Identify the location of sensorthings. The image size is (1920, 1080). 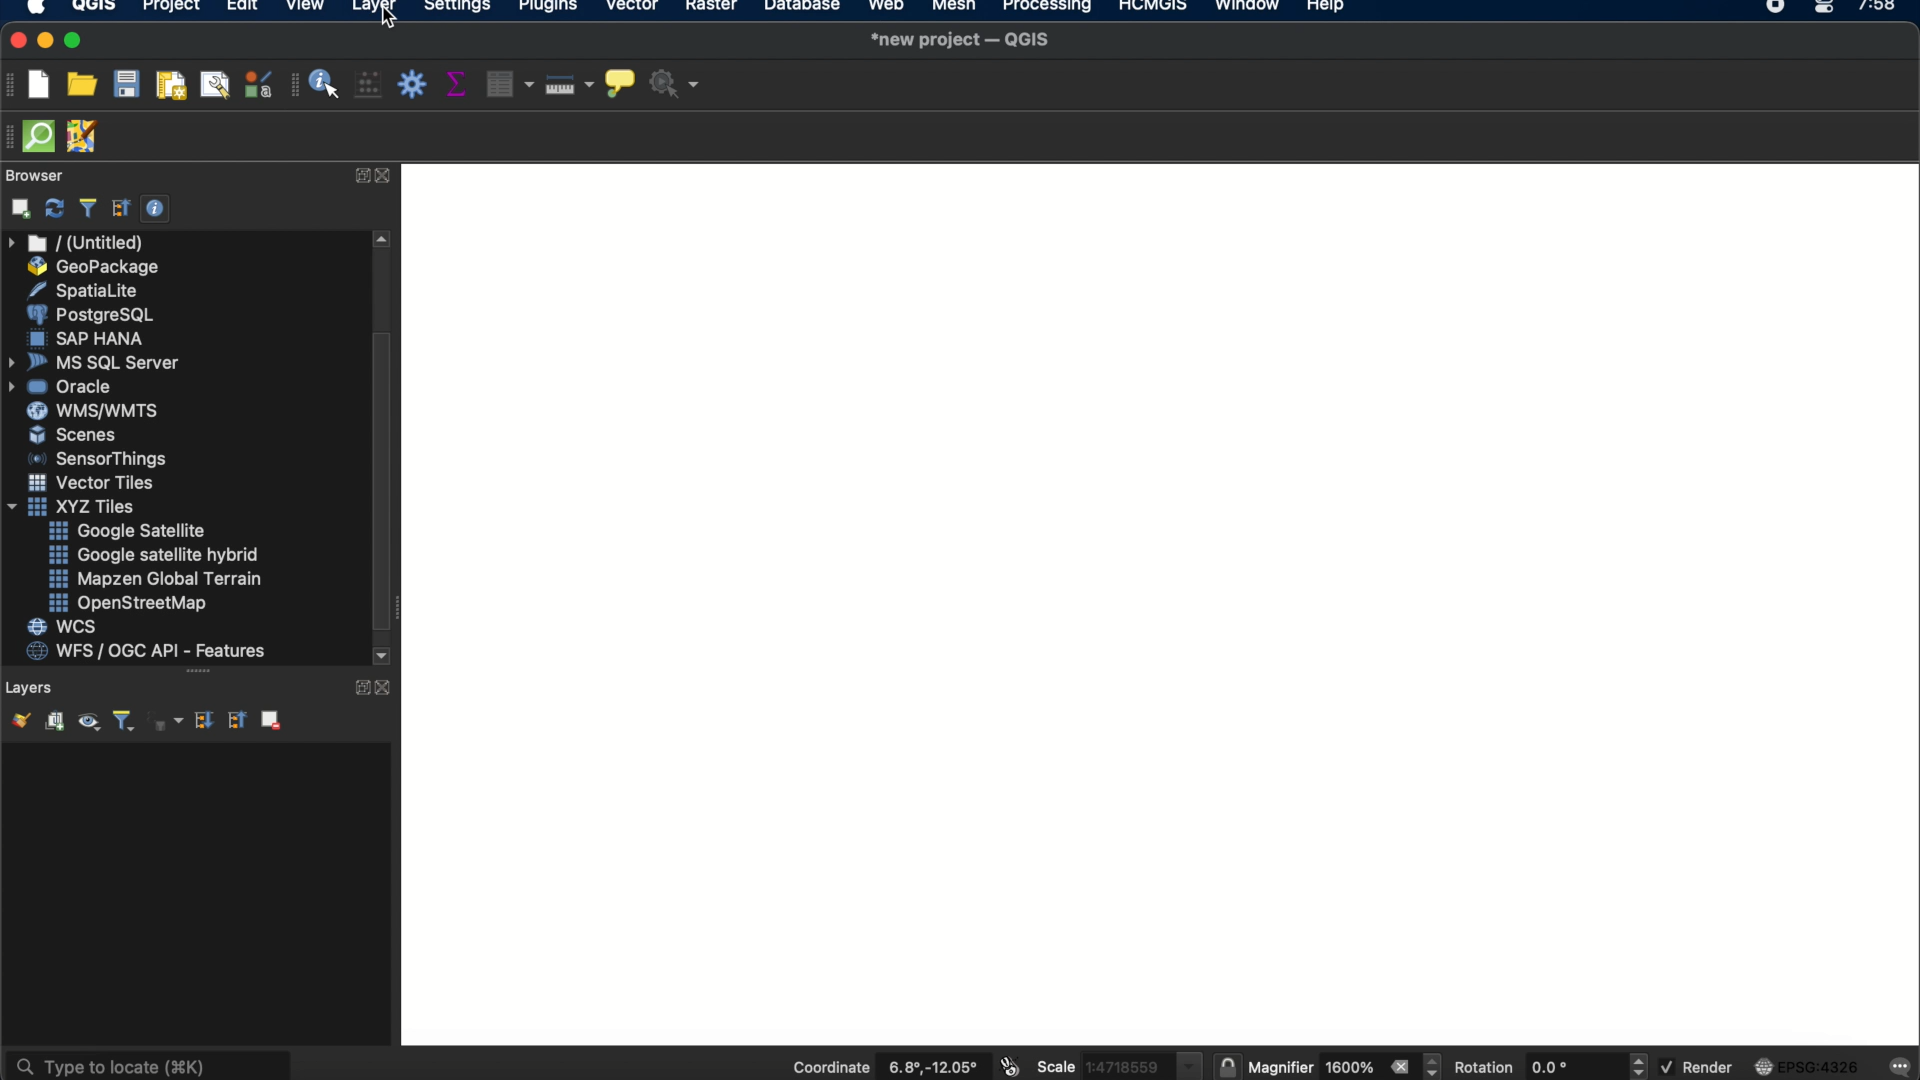
(98, 459).